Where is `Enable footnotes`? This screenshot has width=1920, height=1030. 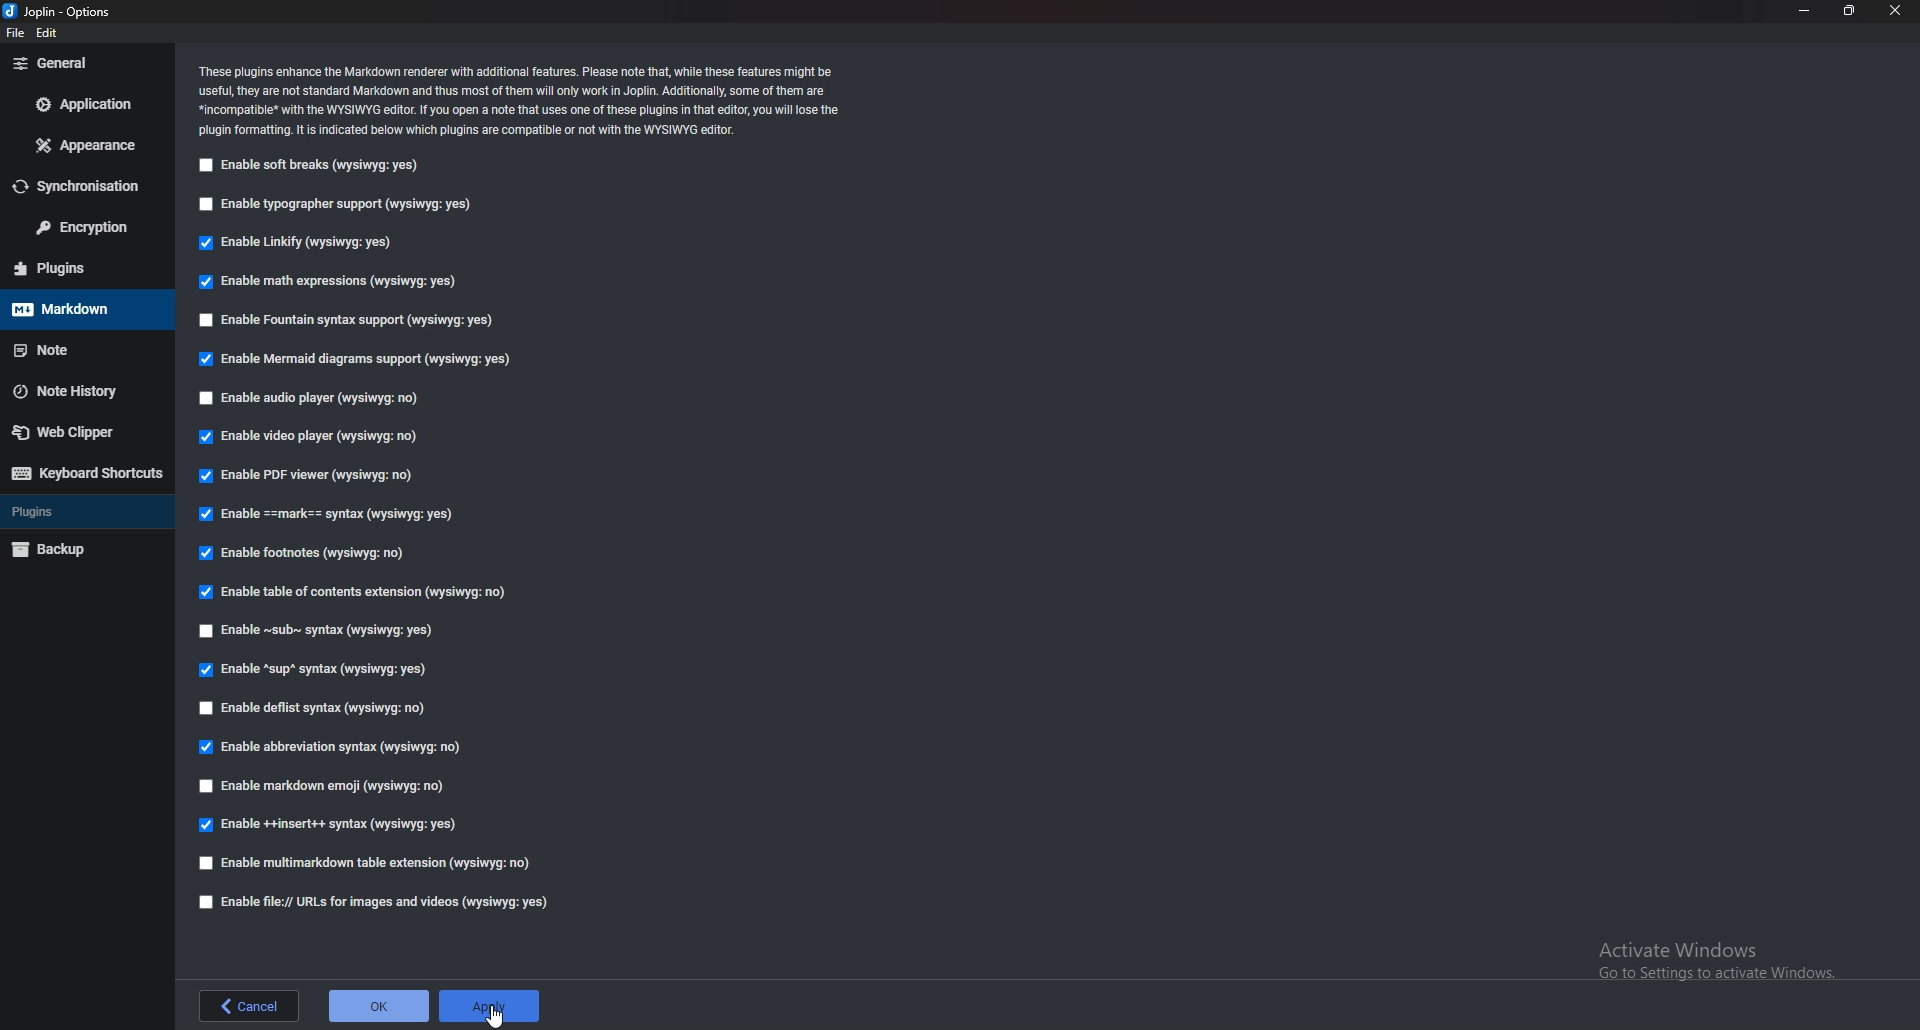 Enable footnotes is located at coordinates (304, 556).